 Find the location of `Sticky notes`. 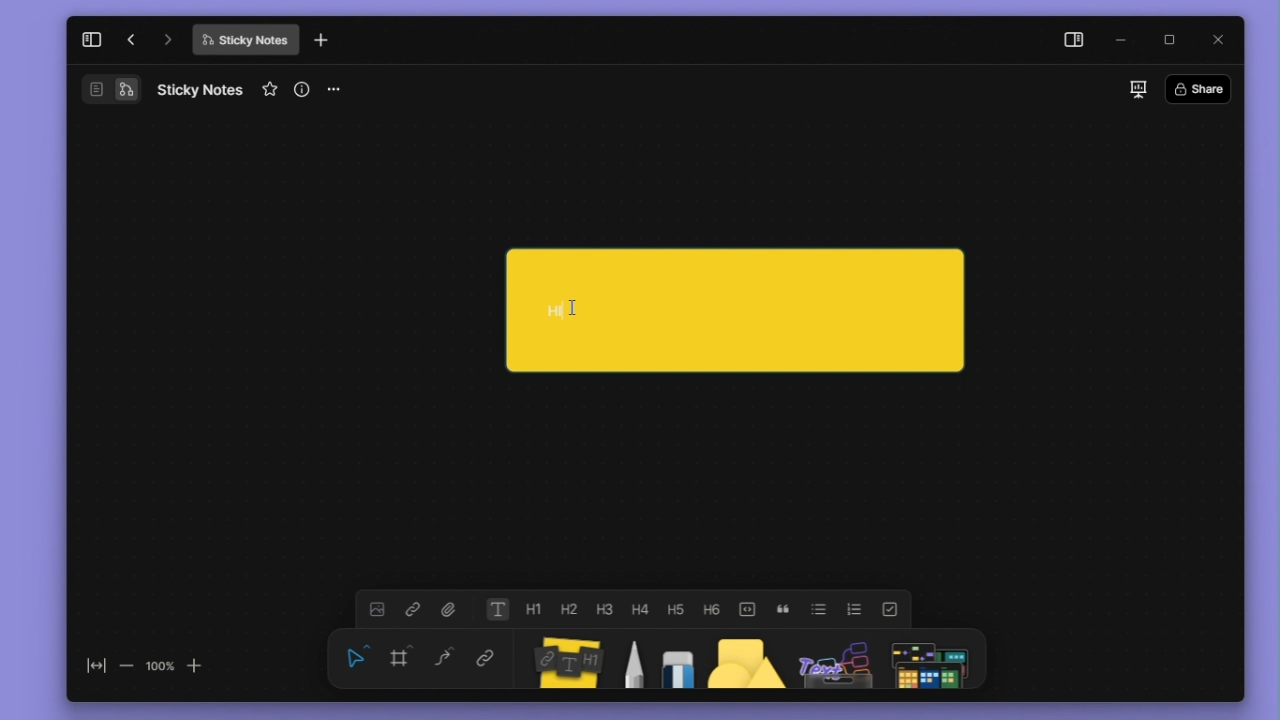

Sticky notes is located at coordinates (564, 659).